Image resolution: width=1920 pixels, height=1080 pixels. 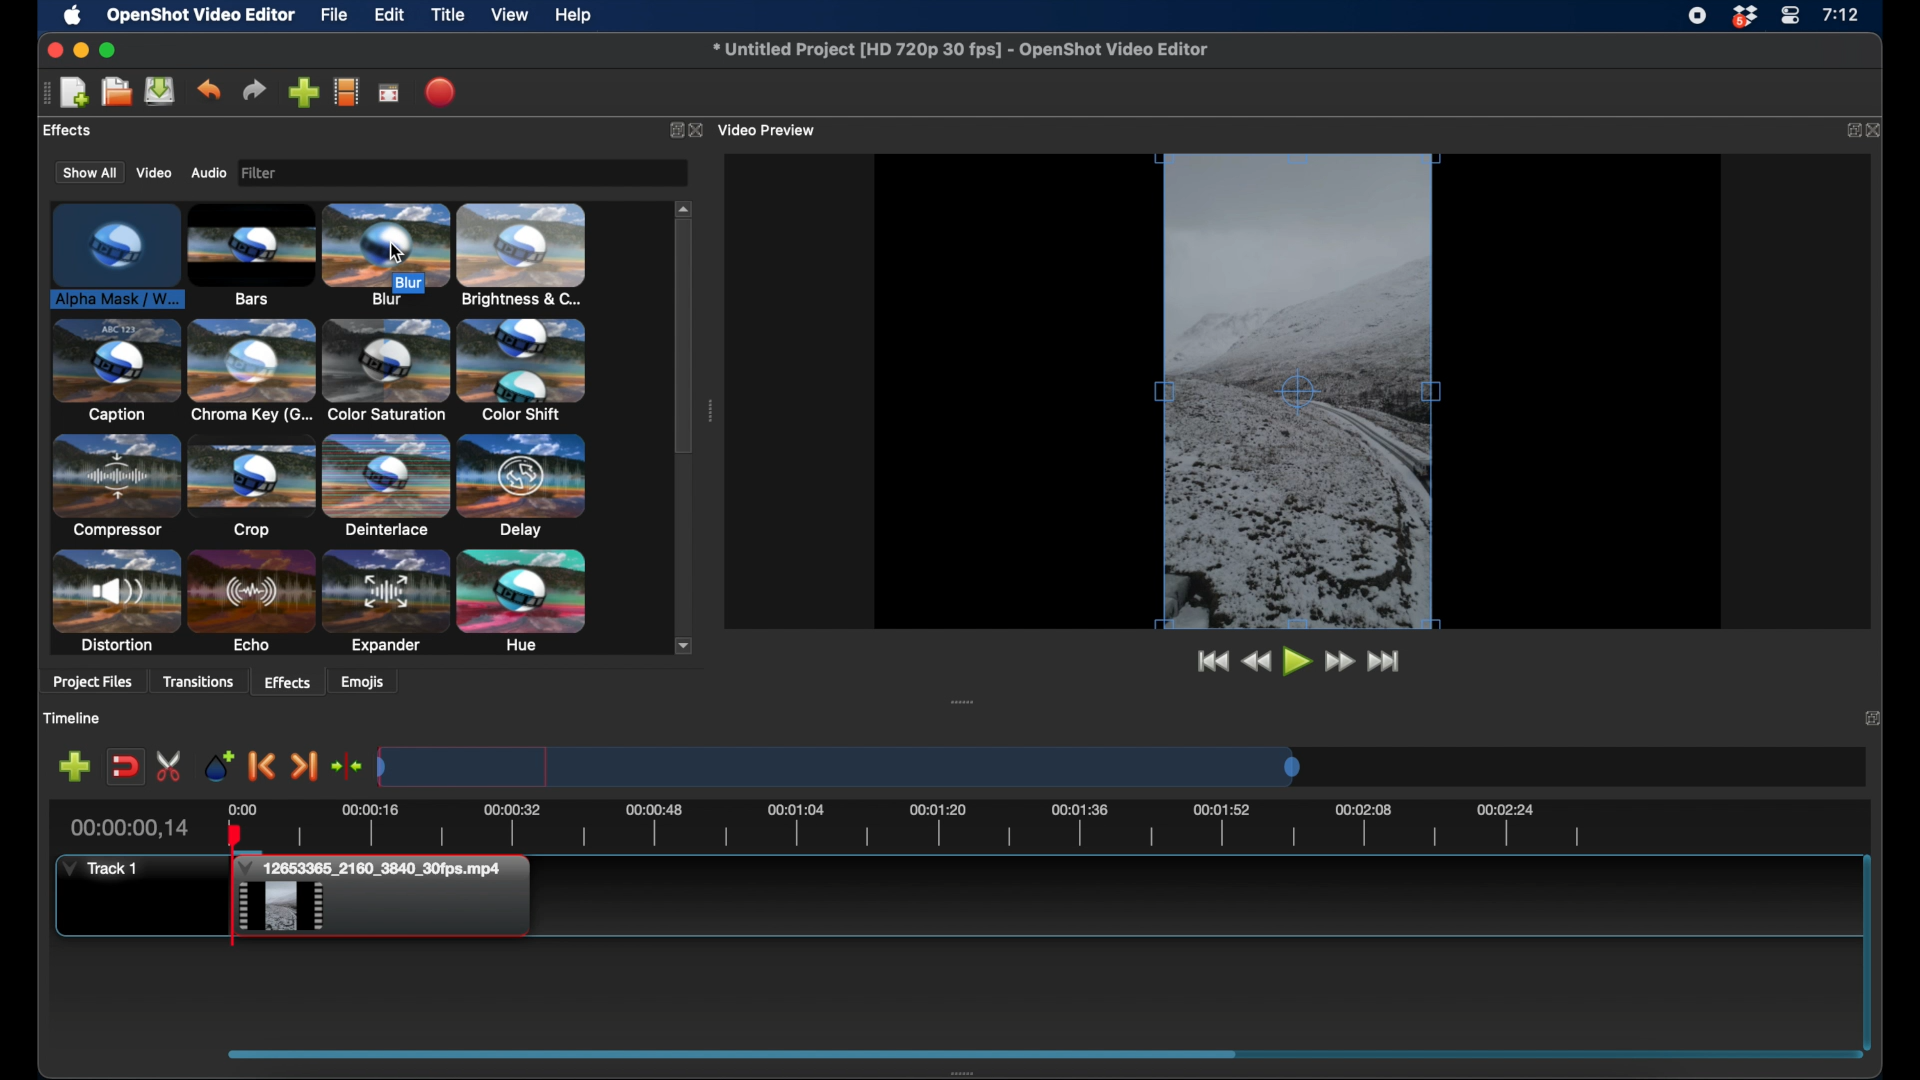 I want to click on choose profile, so click(x=347, y=91).